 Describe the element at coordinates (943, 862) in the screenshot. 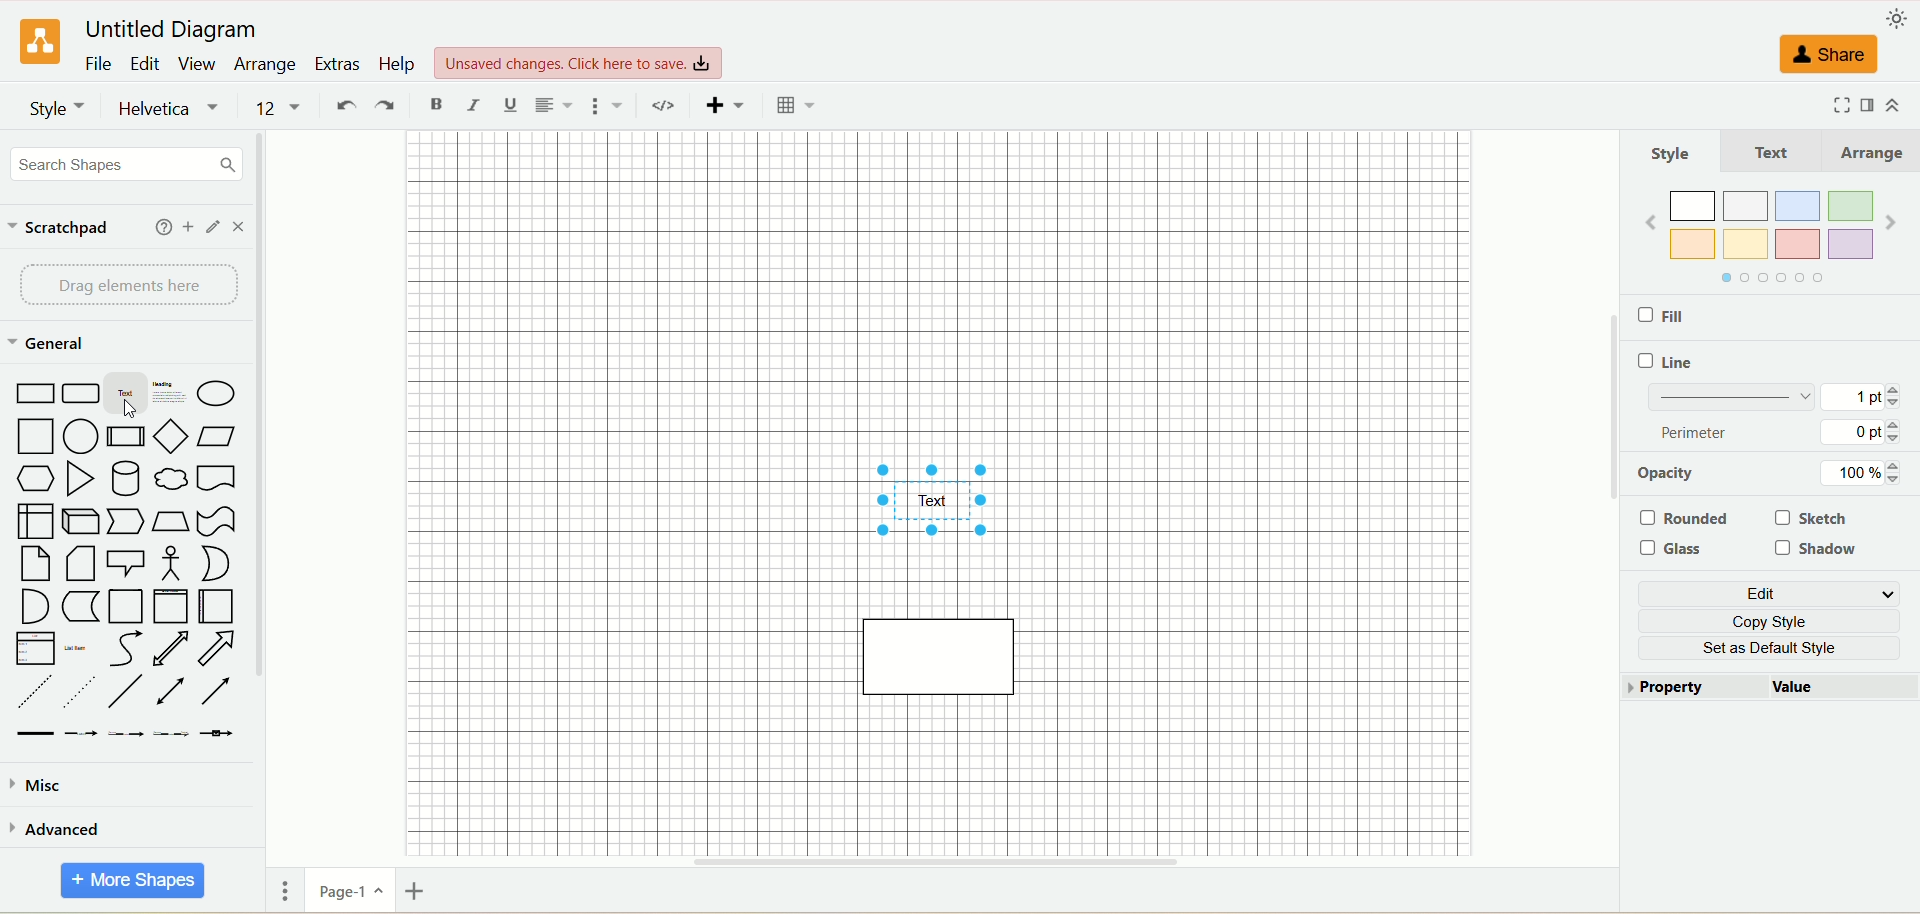

I see `horizontal scroll bar` at that location.